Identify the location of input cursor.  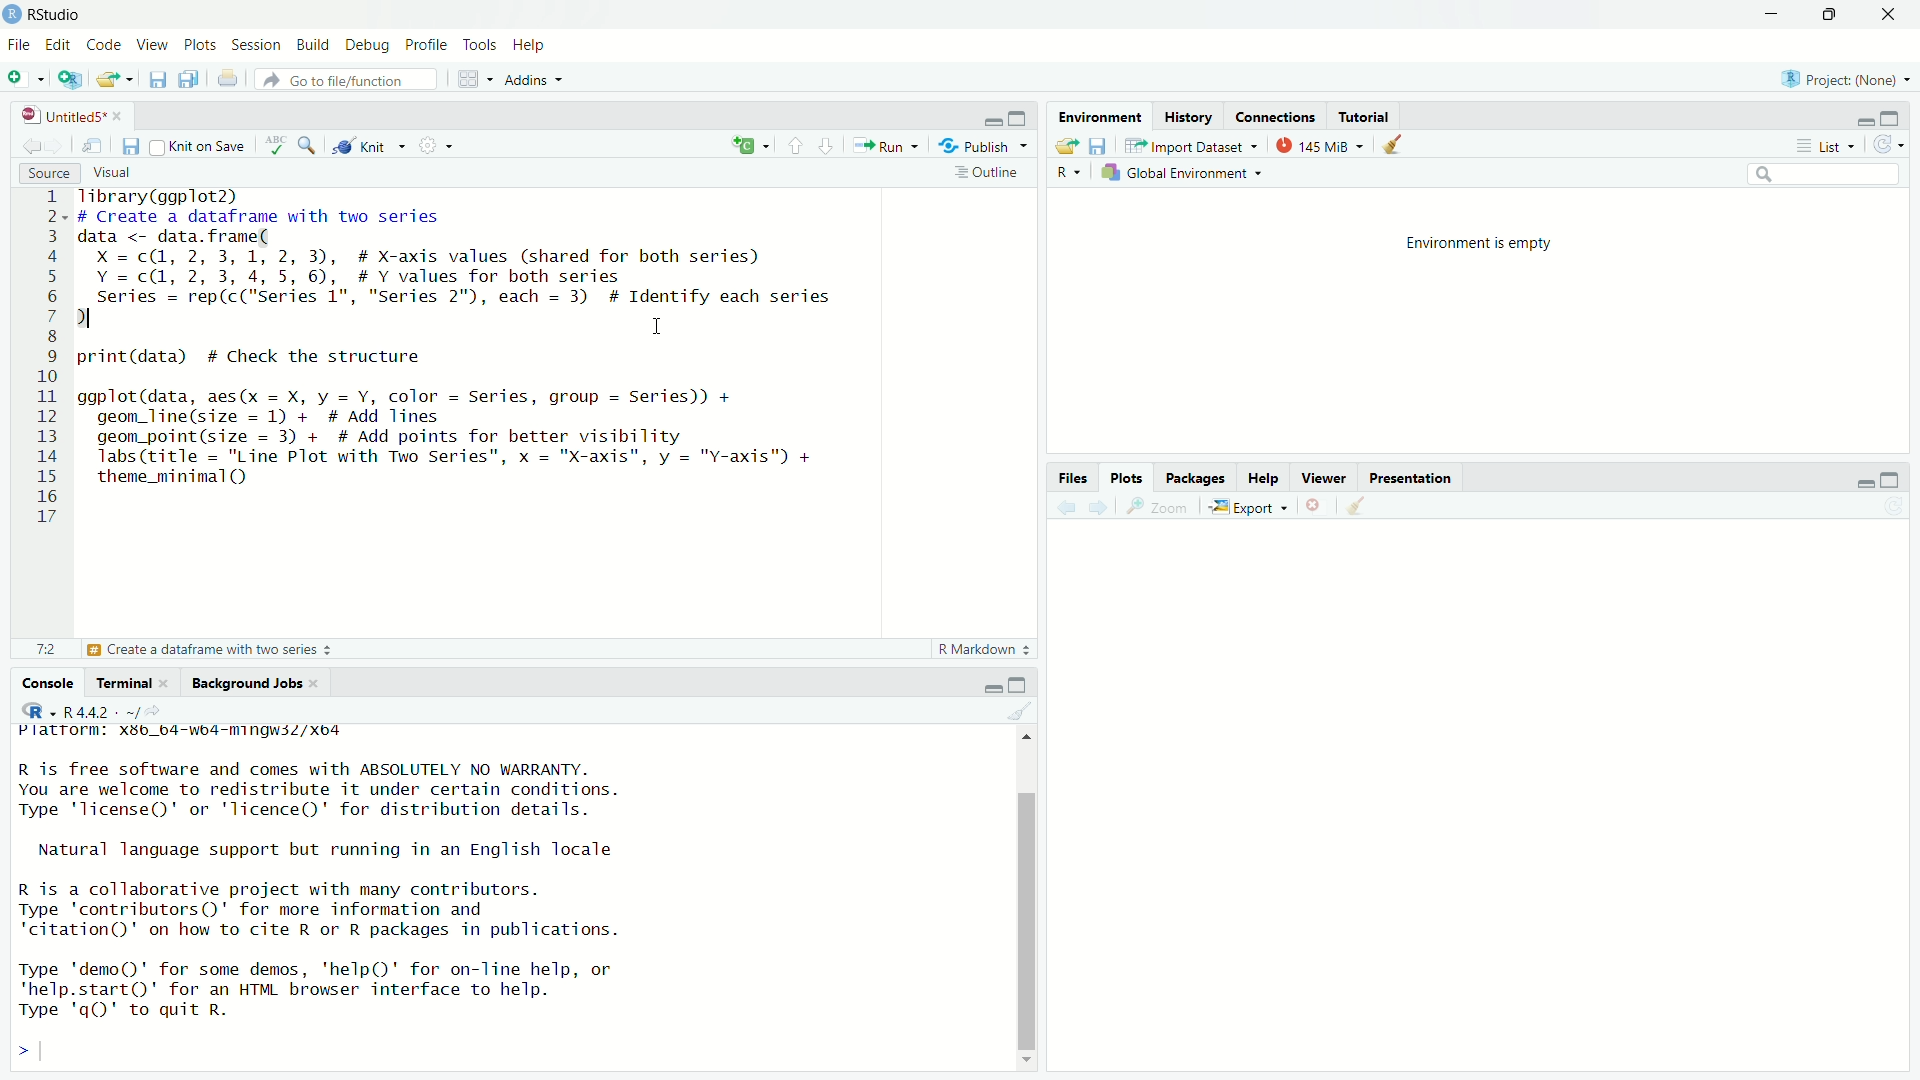
(46, 1049).